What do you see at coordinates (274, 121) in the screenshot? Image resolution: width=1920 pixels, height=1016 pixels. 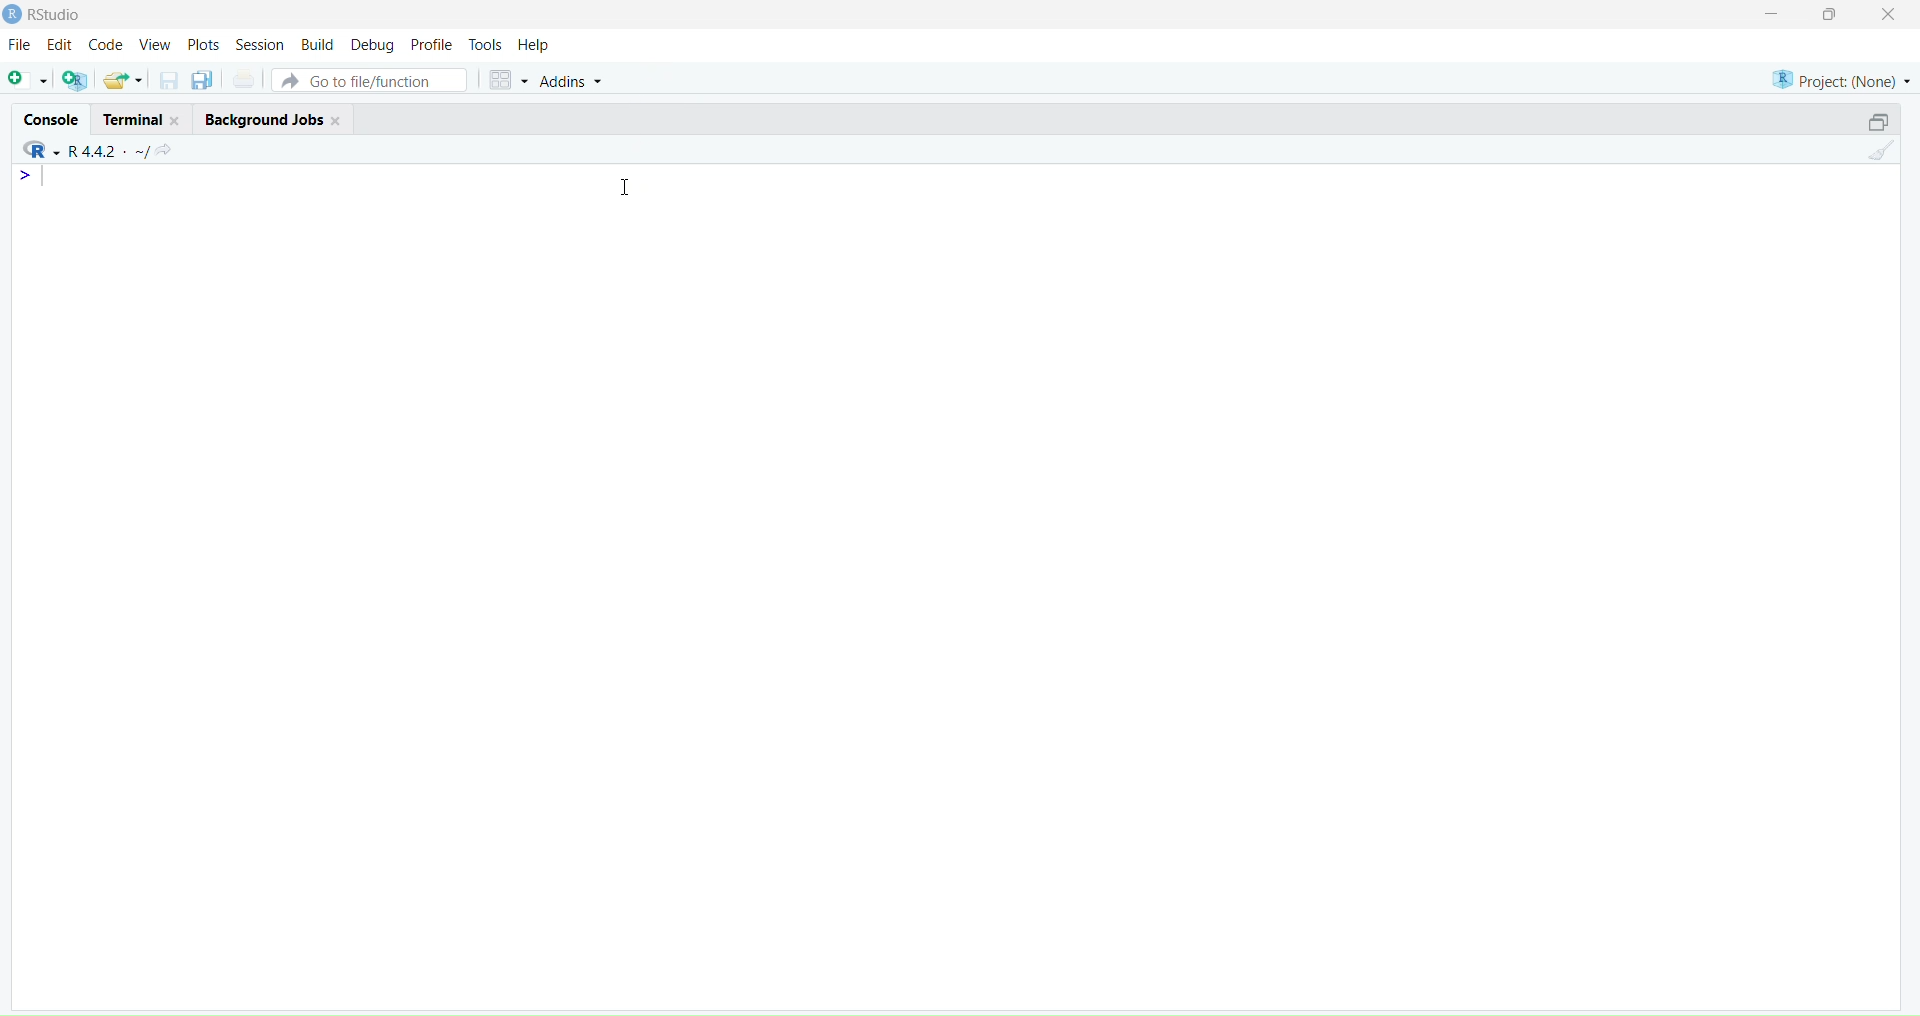 I see `background jobs` at bounding box center [274, 121].